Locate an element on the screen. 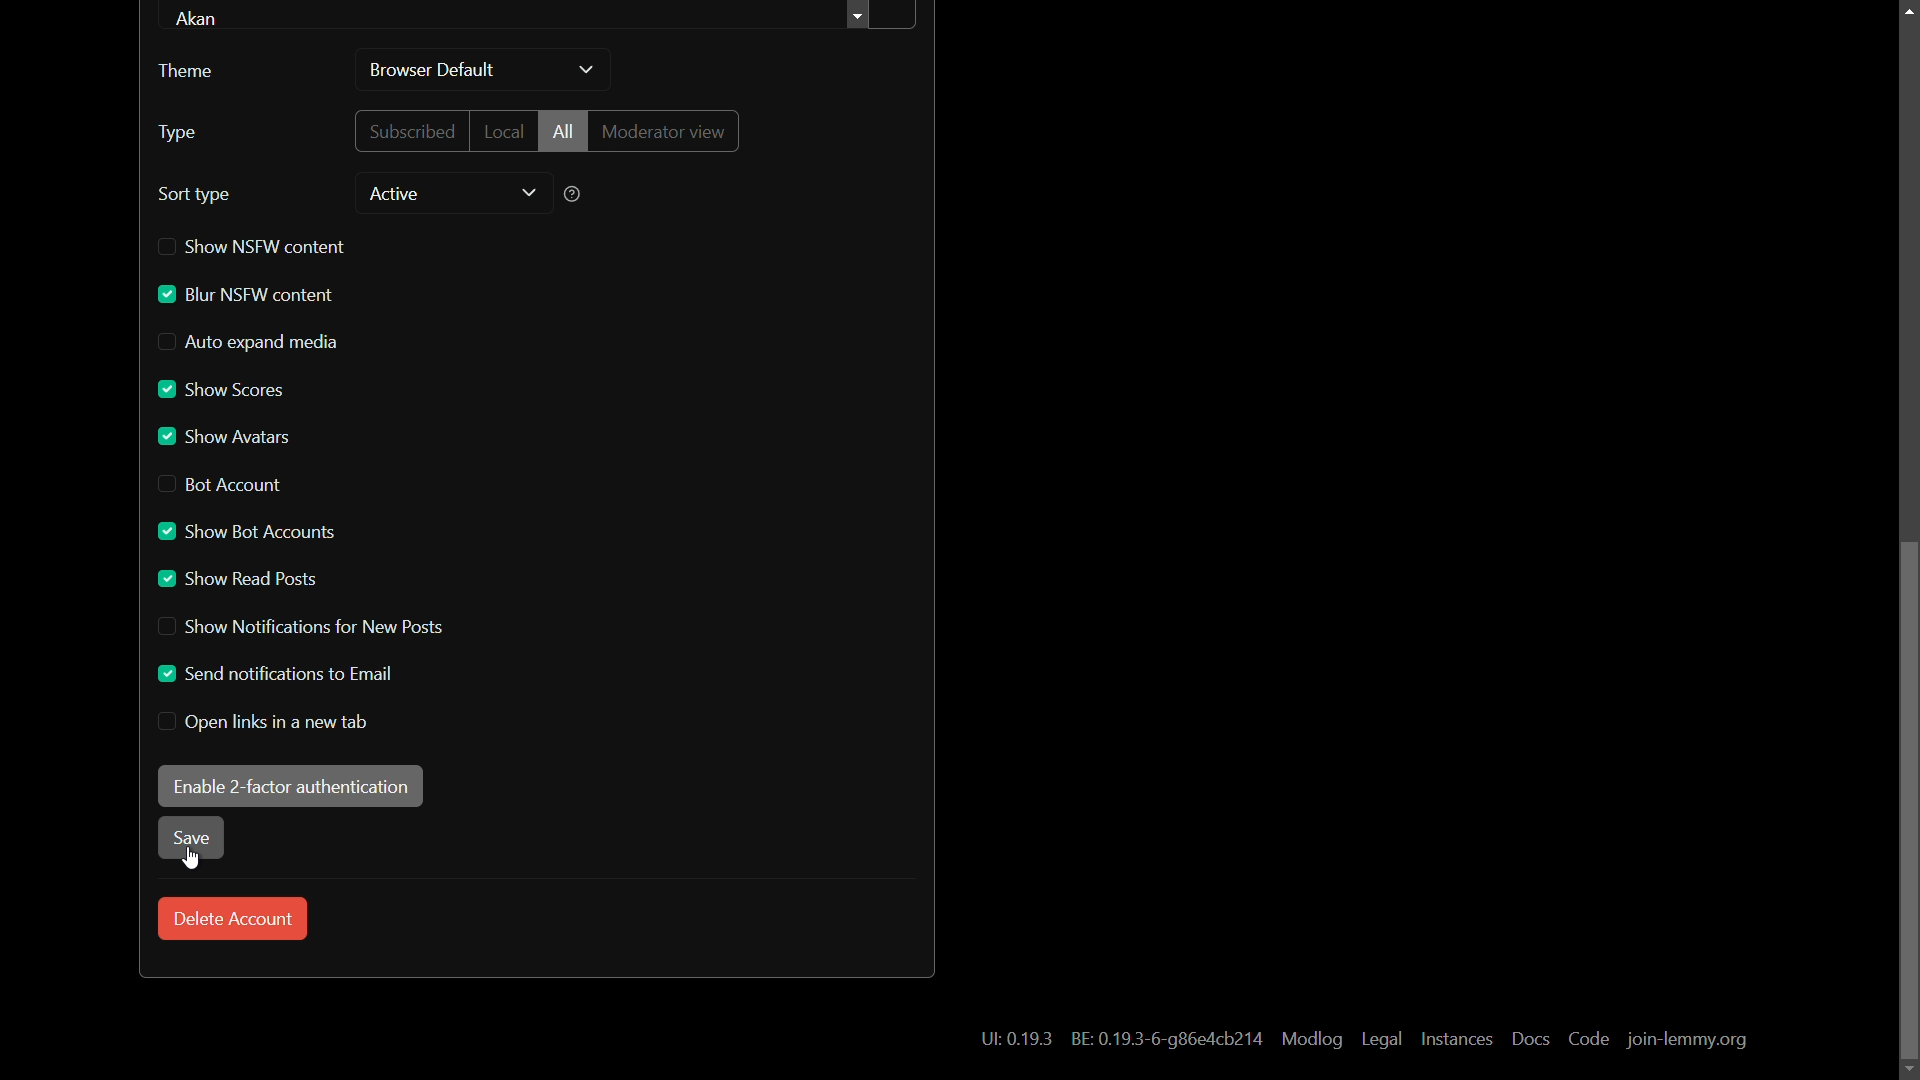 The height and width of the screenshot is (1080, 1920). text is located at coordinates (1016, 1040).